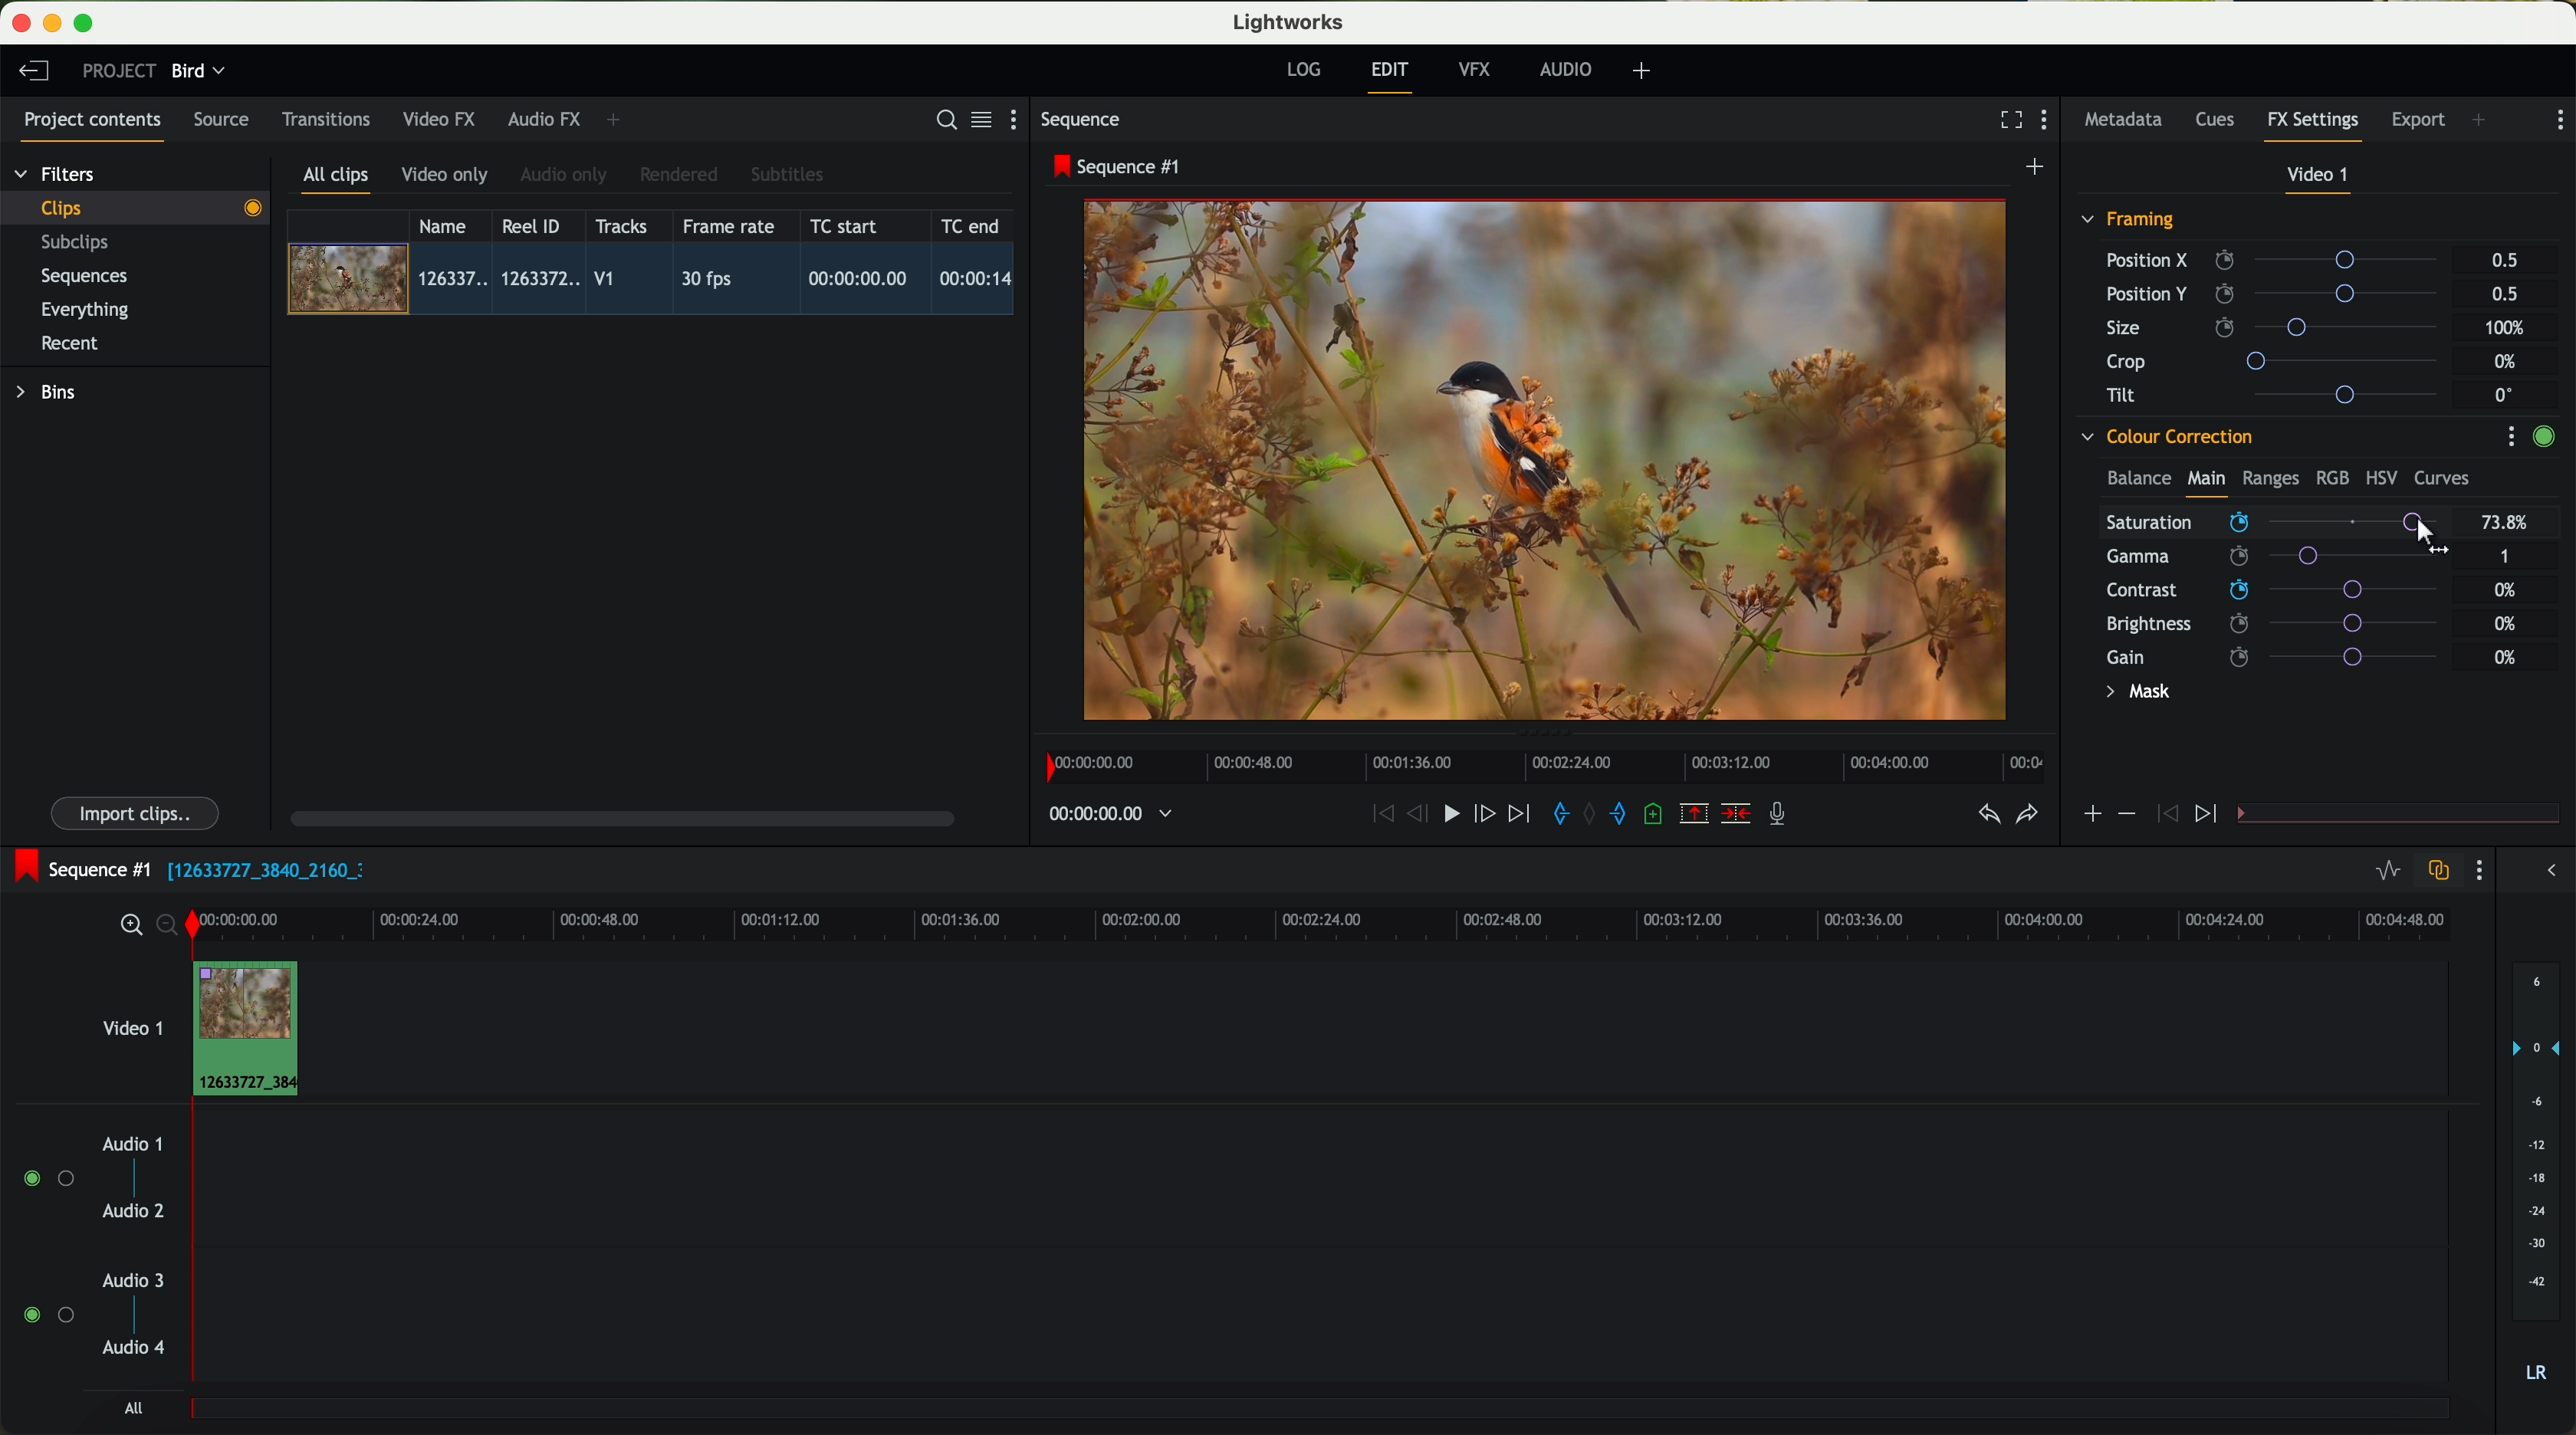 The image size is (2576, 1435). What do you see at coordinates (1119, 166) in the screenshot?
I see `sequence #1` at bounding box center [1119, 166].